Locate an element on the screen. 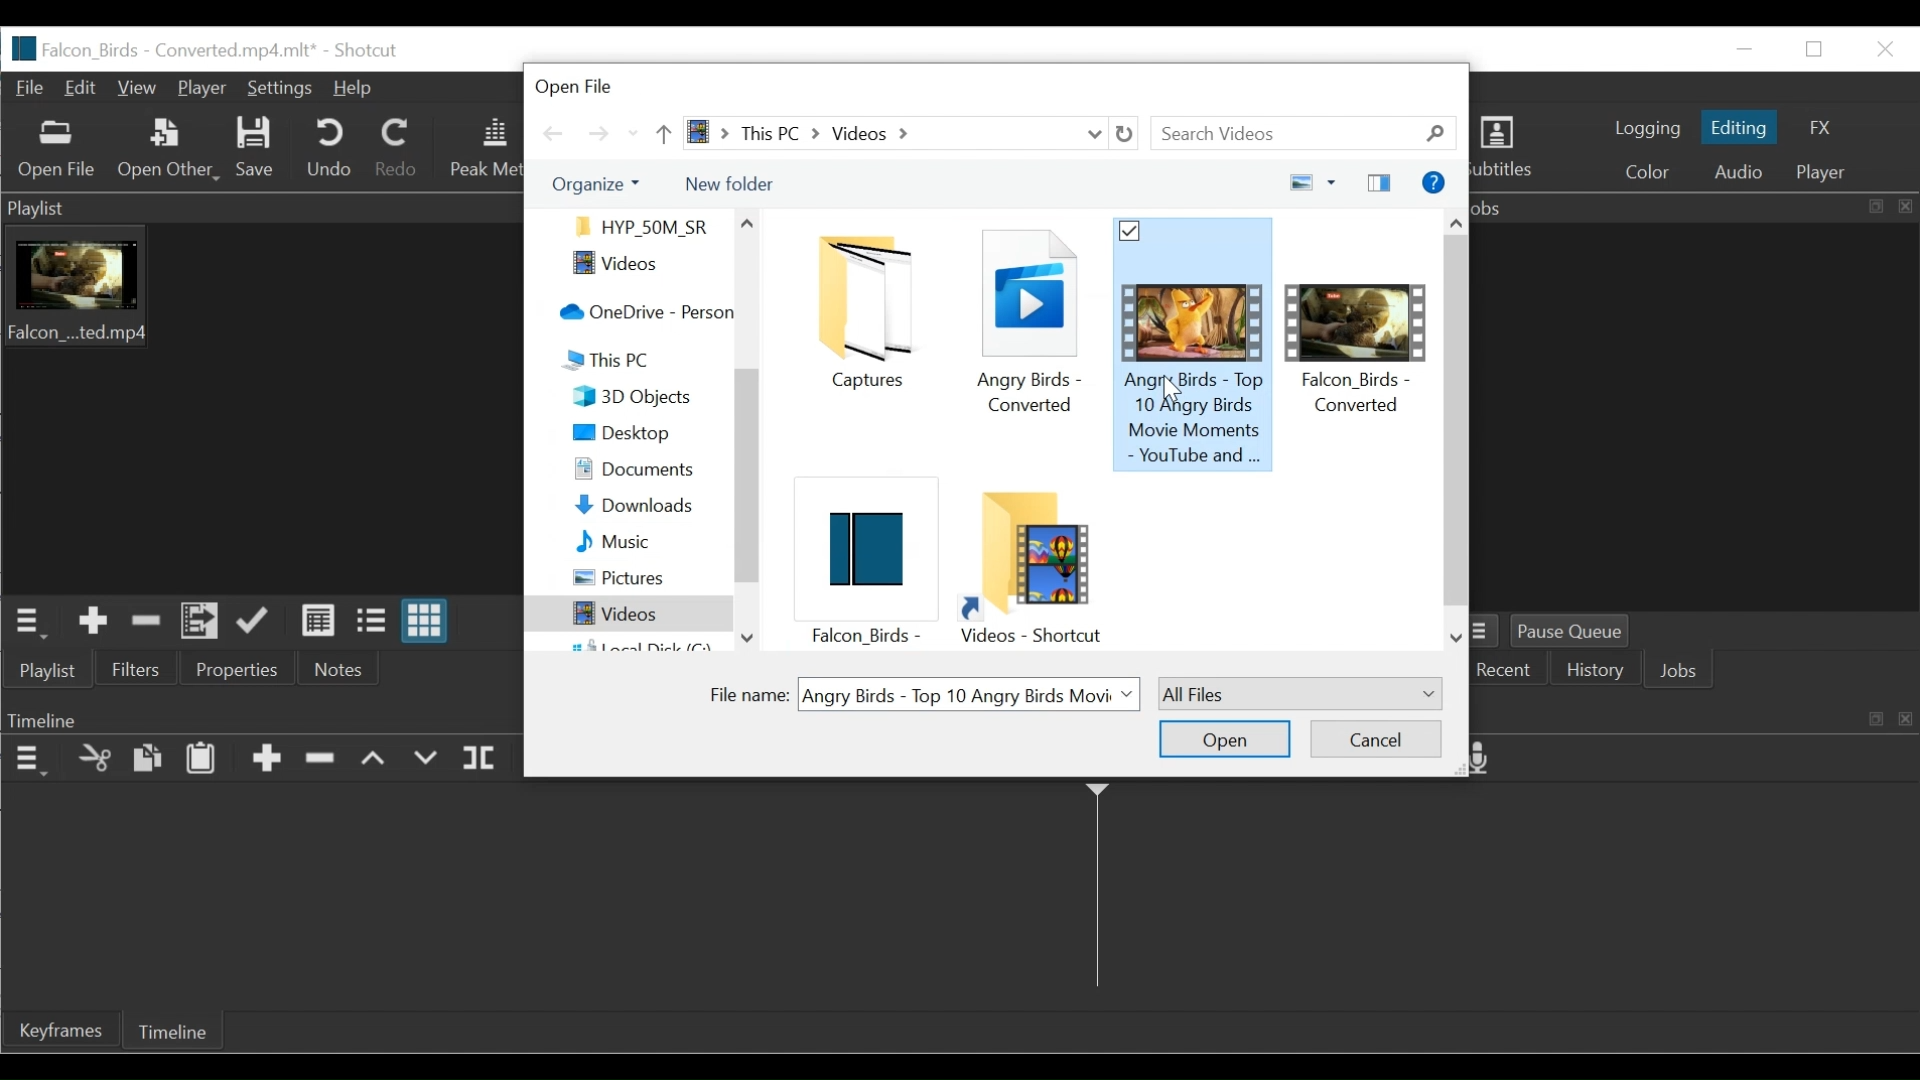 The width and height of the screenshot is (1920, 1080). Pause Queue is located at coordinates (1580, 631).